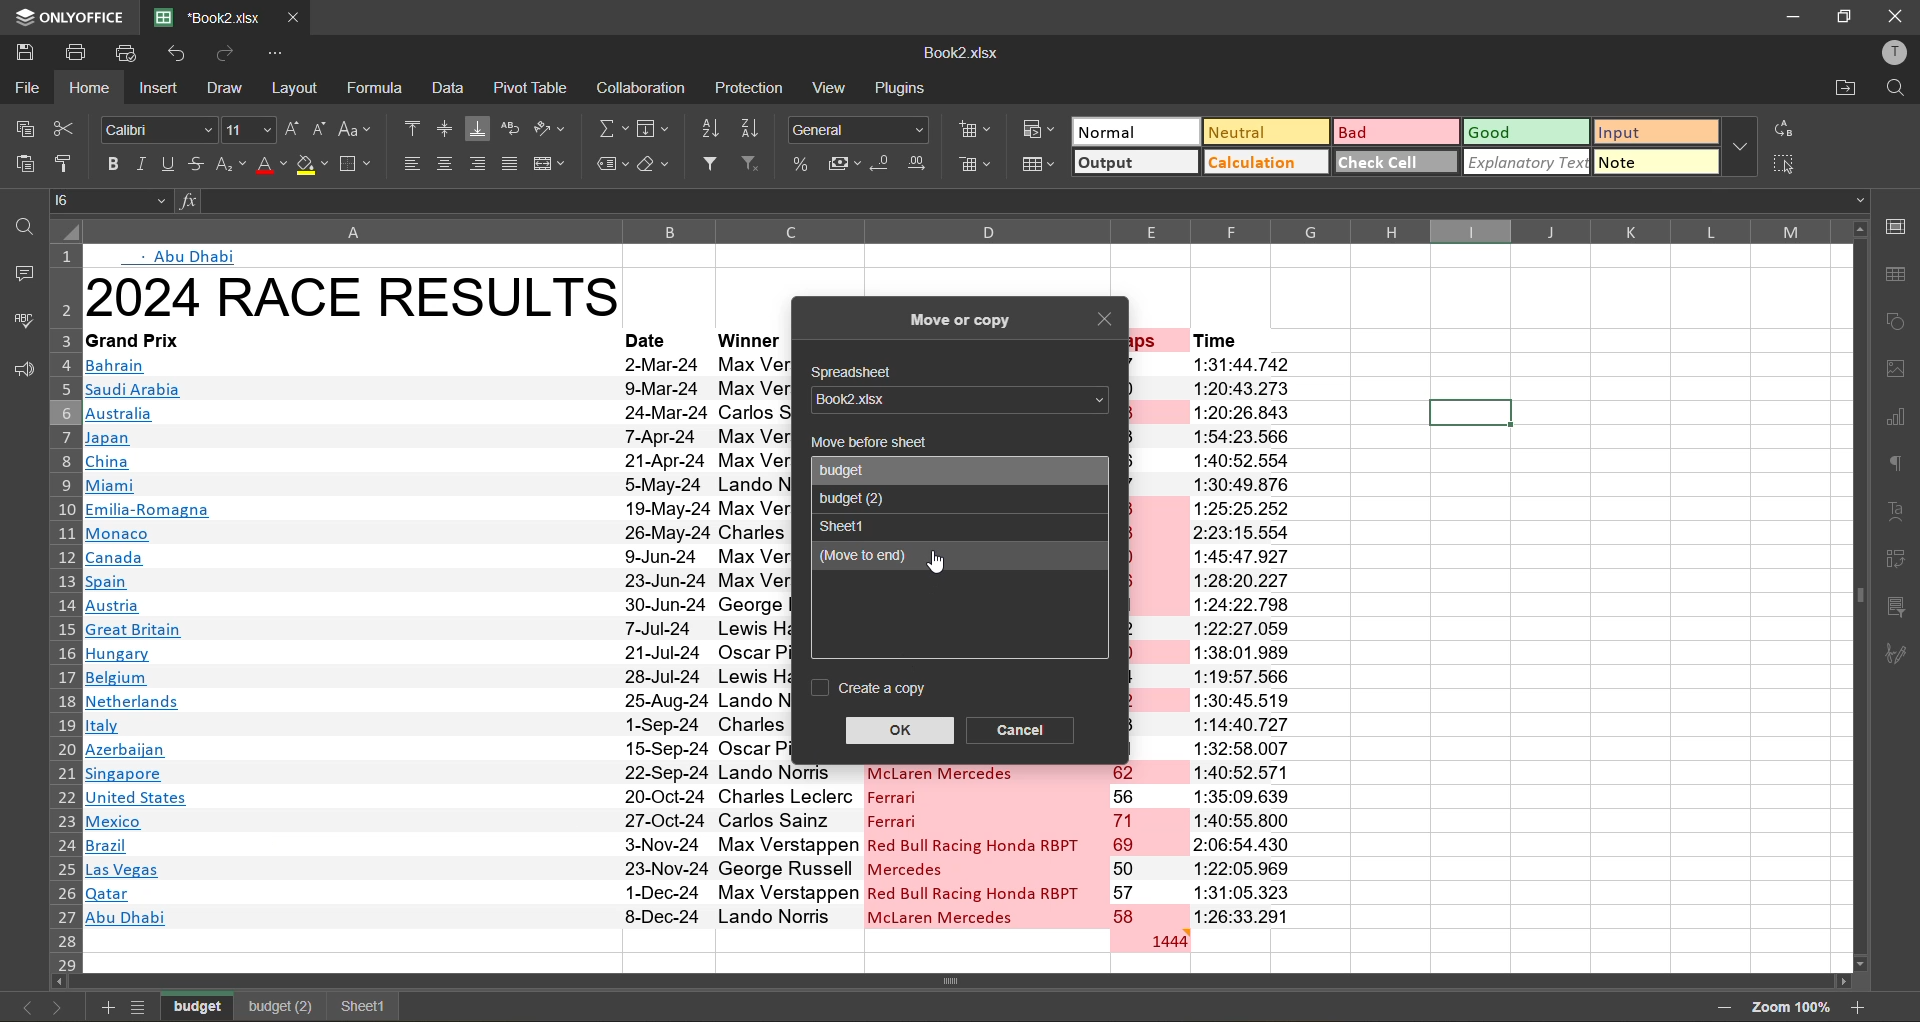 The image size is (1920, 1022). I want to click on named ranges, so click(611, 165).